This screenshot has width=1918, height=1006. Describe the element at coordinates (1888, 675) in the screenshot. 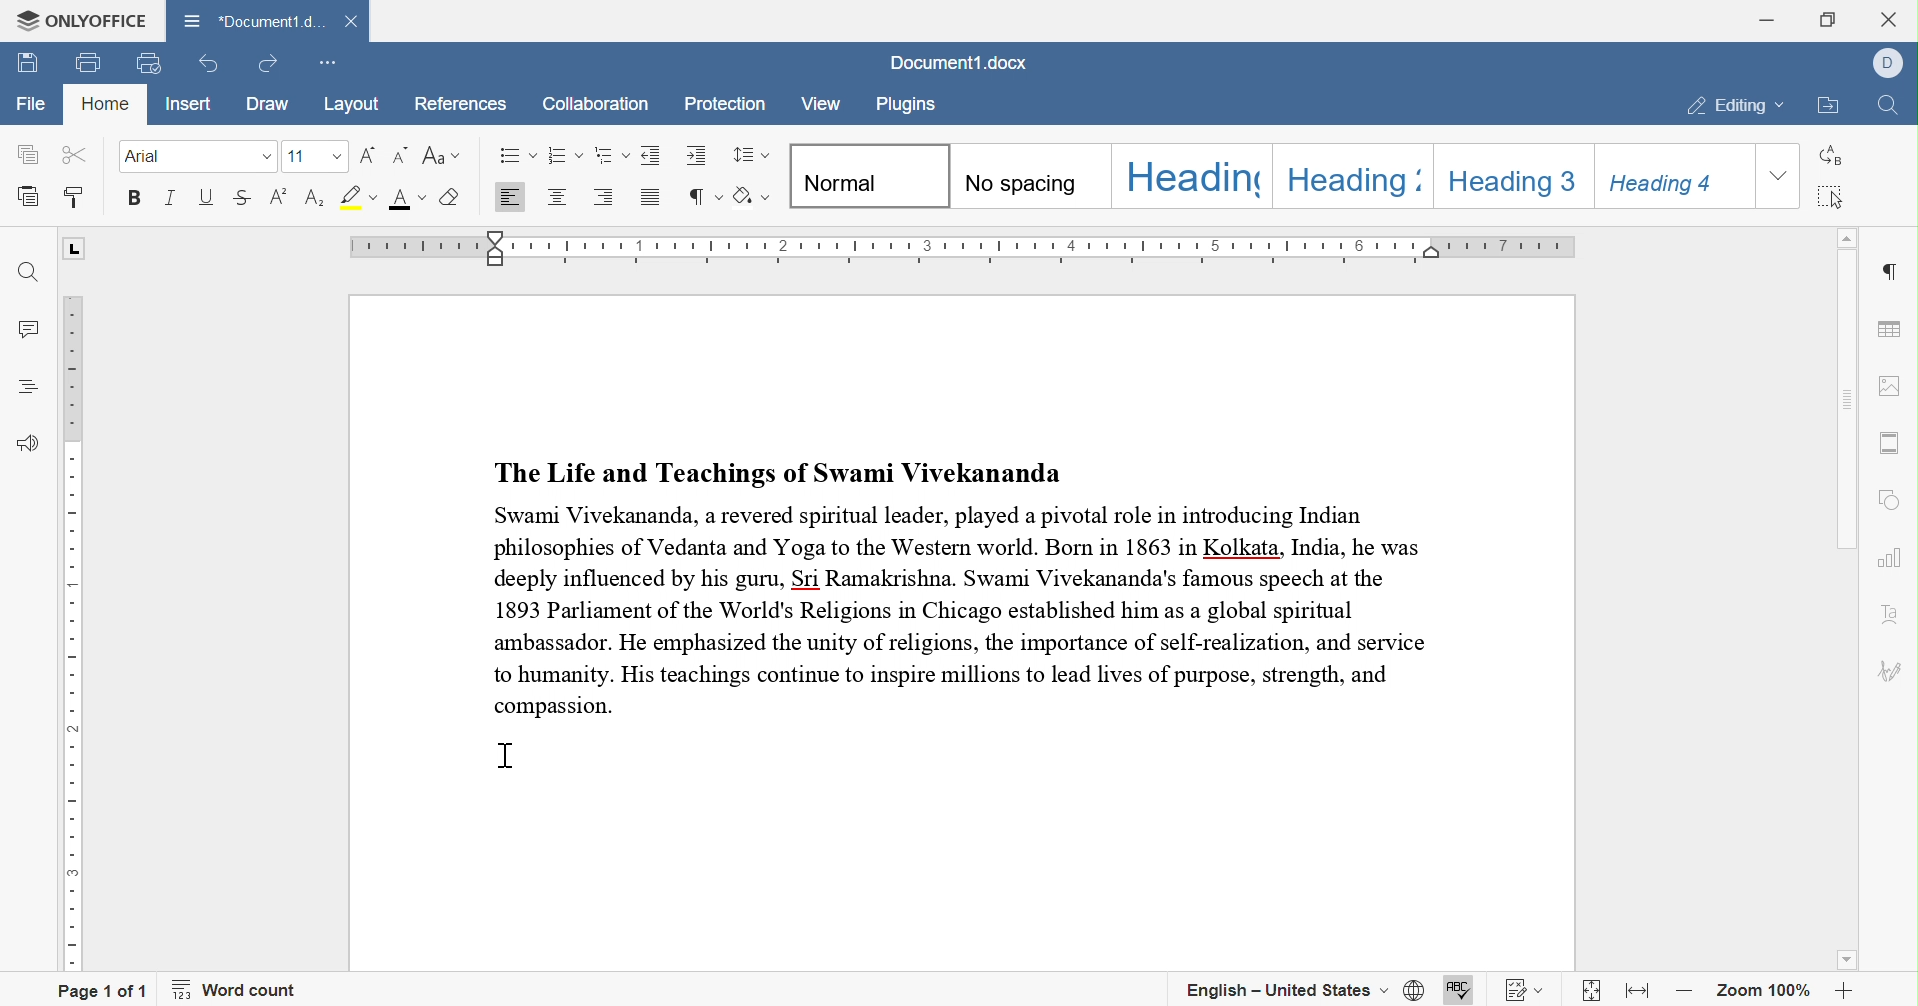

I see `signature settings` at that location.